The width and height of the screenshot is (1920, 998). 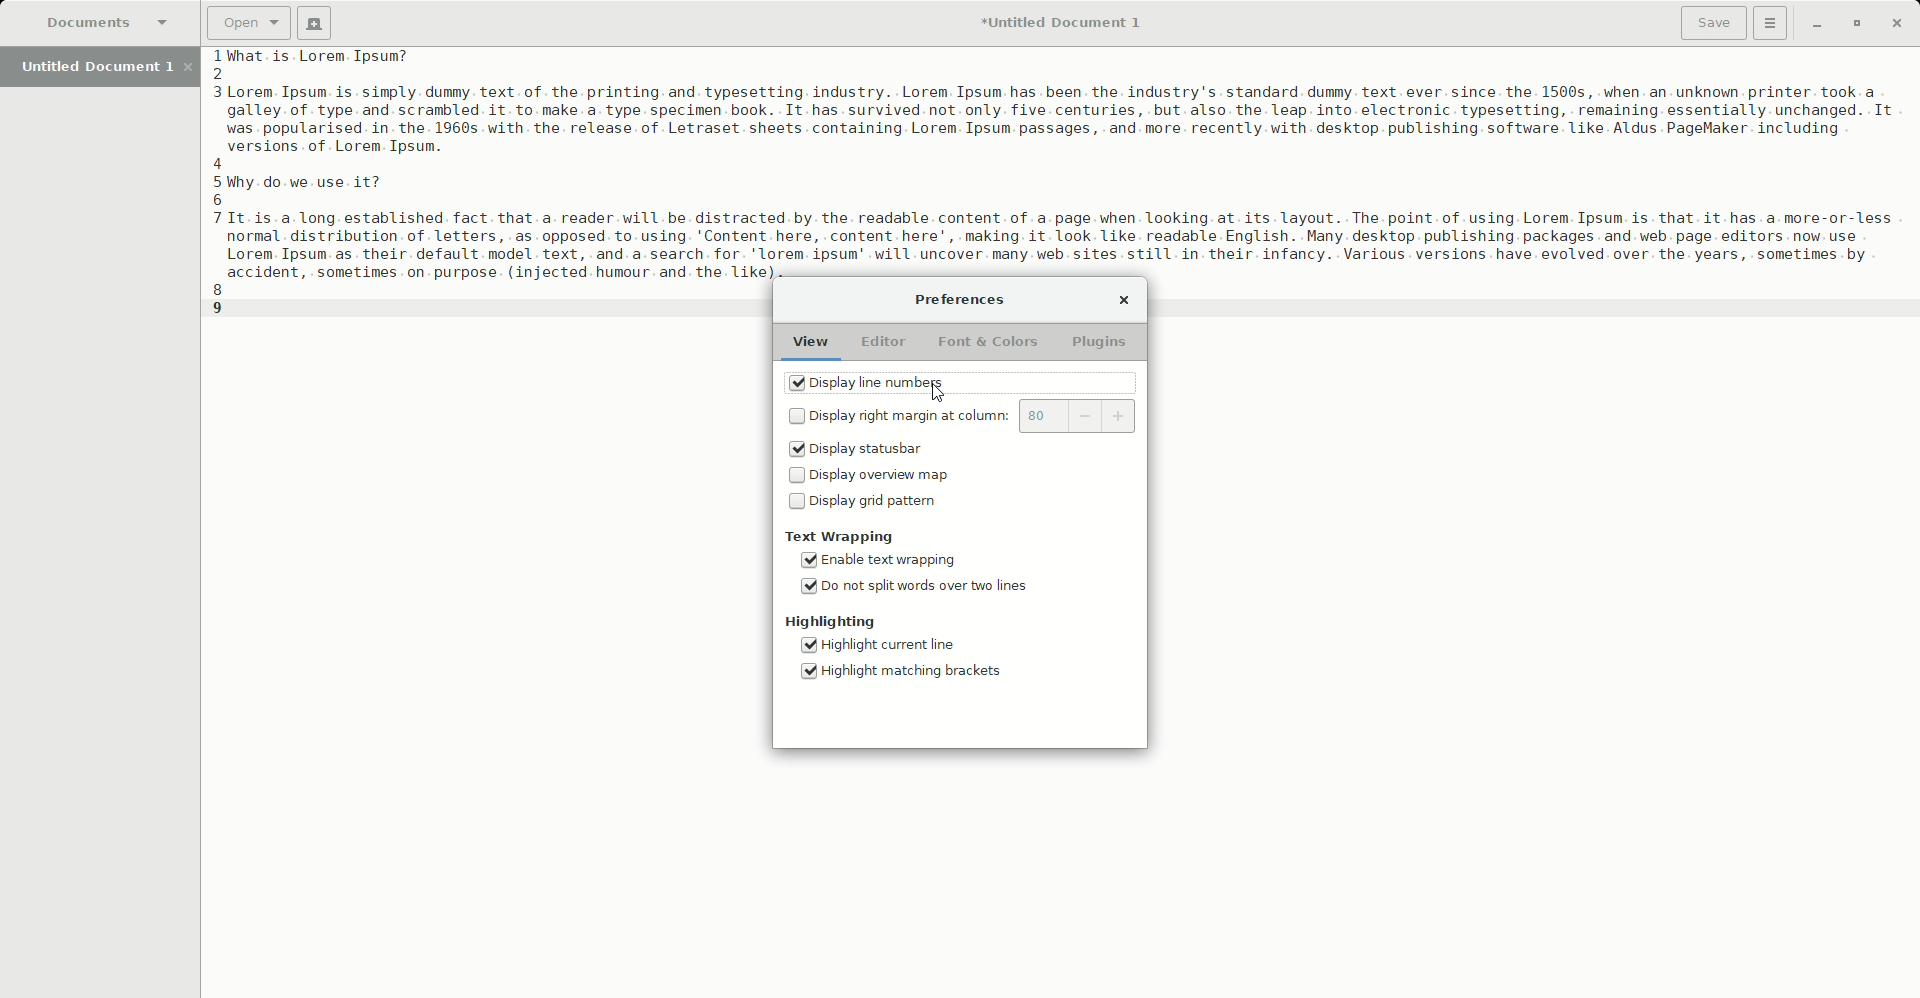 I want to click on Documents, so click(x=109, y=24).